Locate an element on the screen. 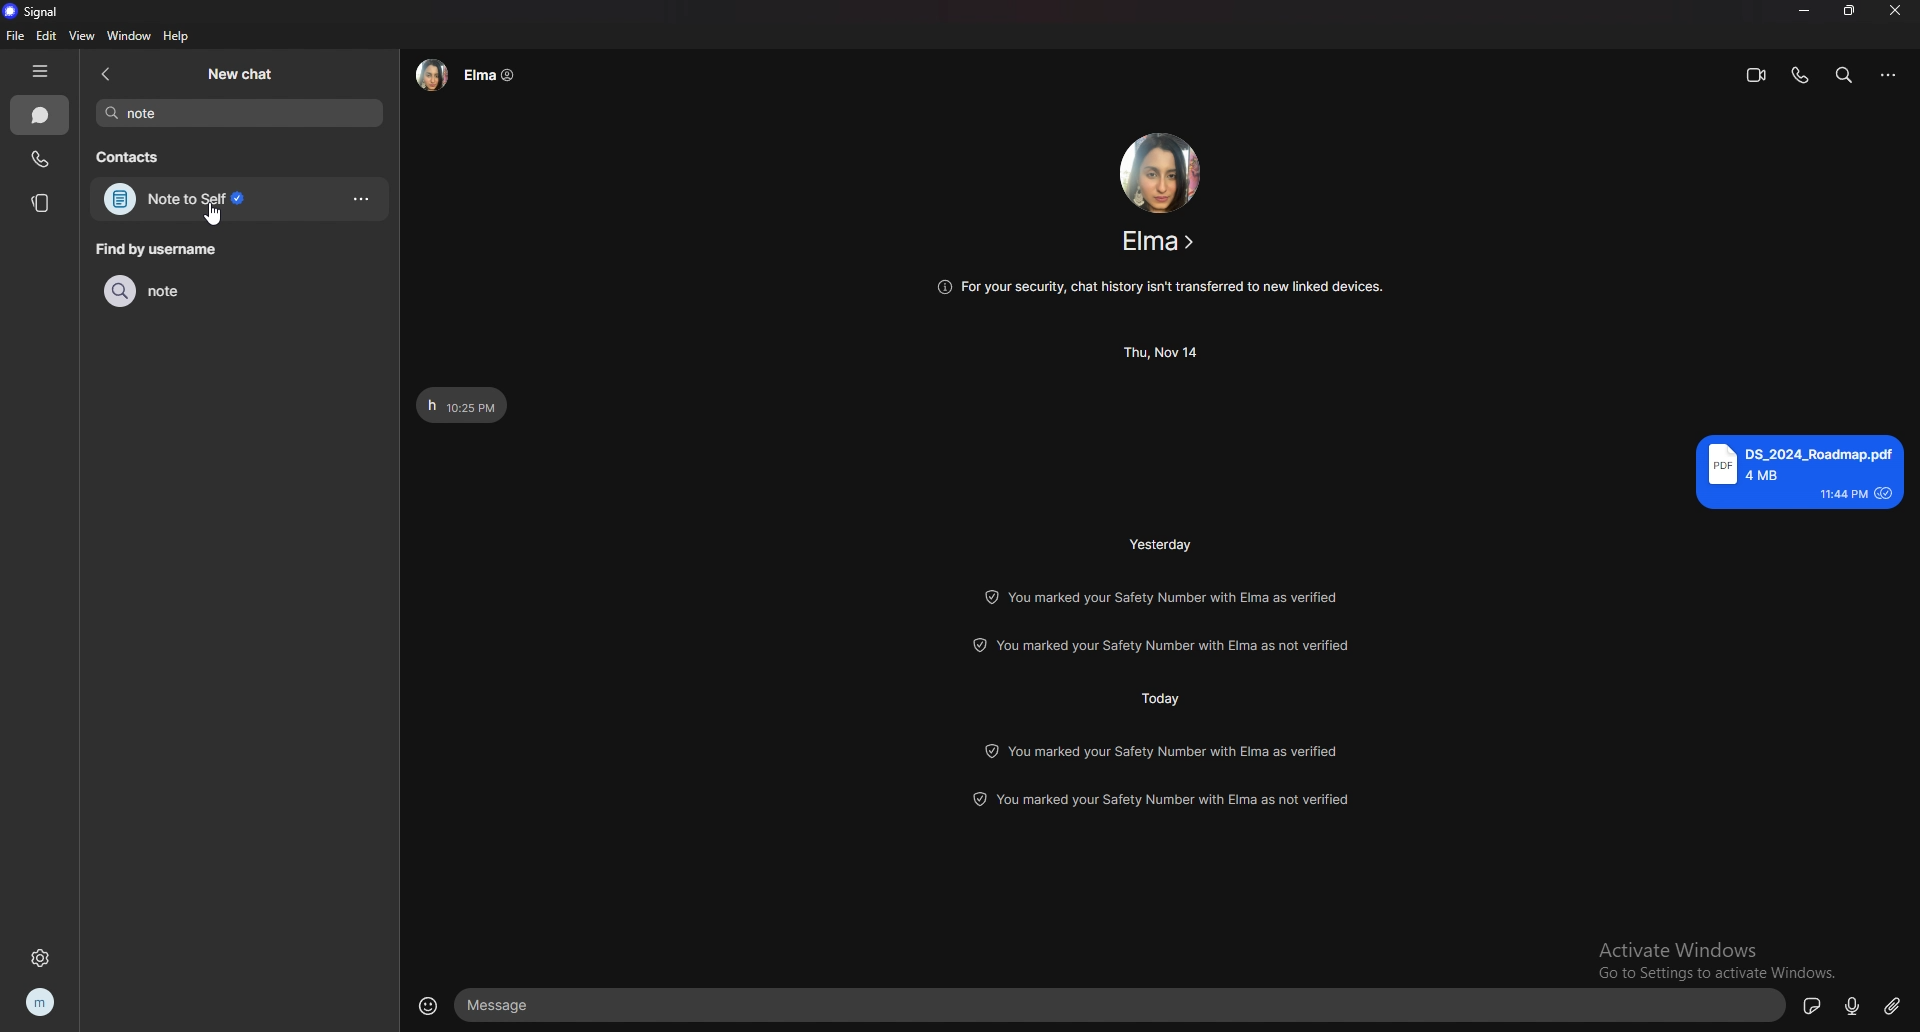 The image size is (1920, 1032). help is located at coordinates (178, 36).